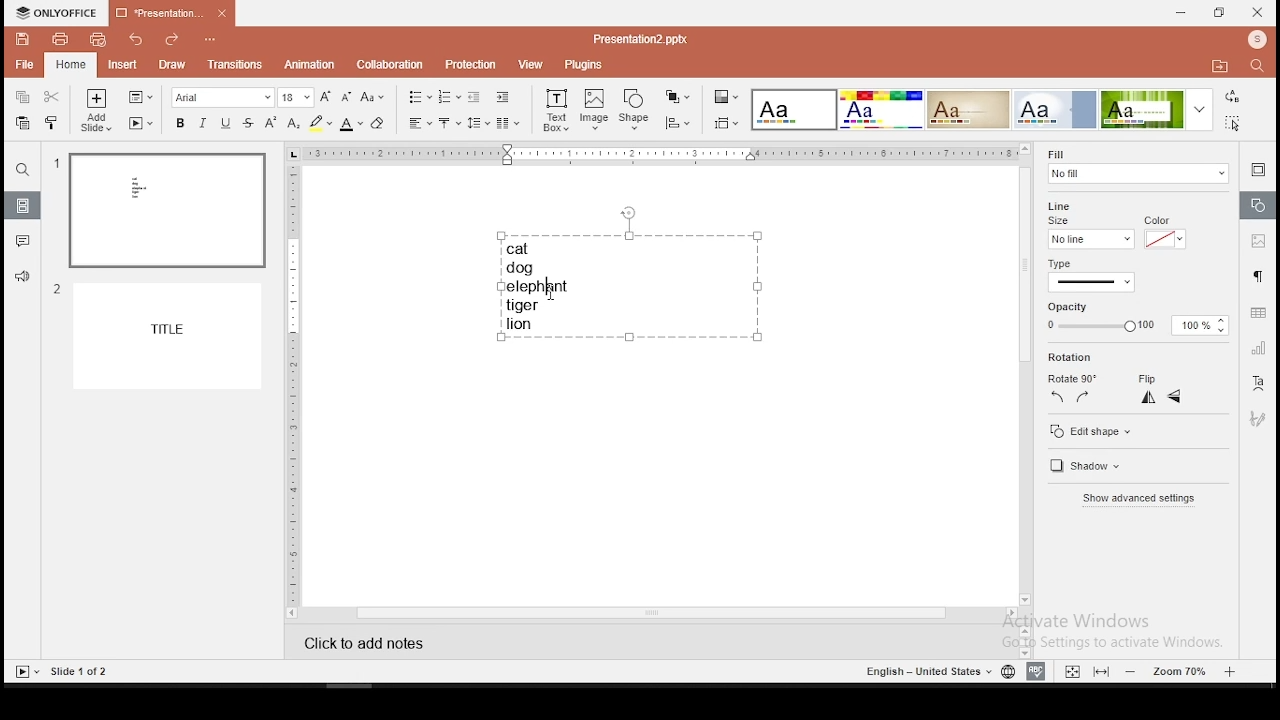 Image resolution: width=1280 pixels, height=720 pixels. I want to click on spell check, so click(1036, 672).